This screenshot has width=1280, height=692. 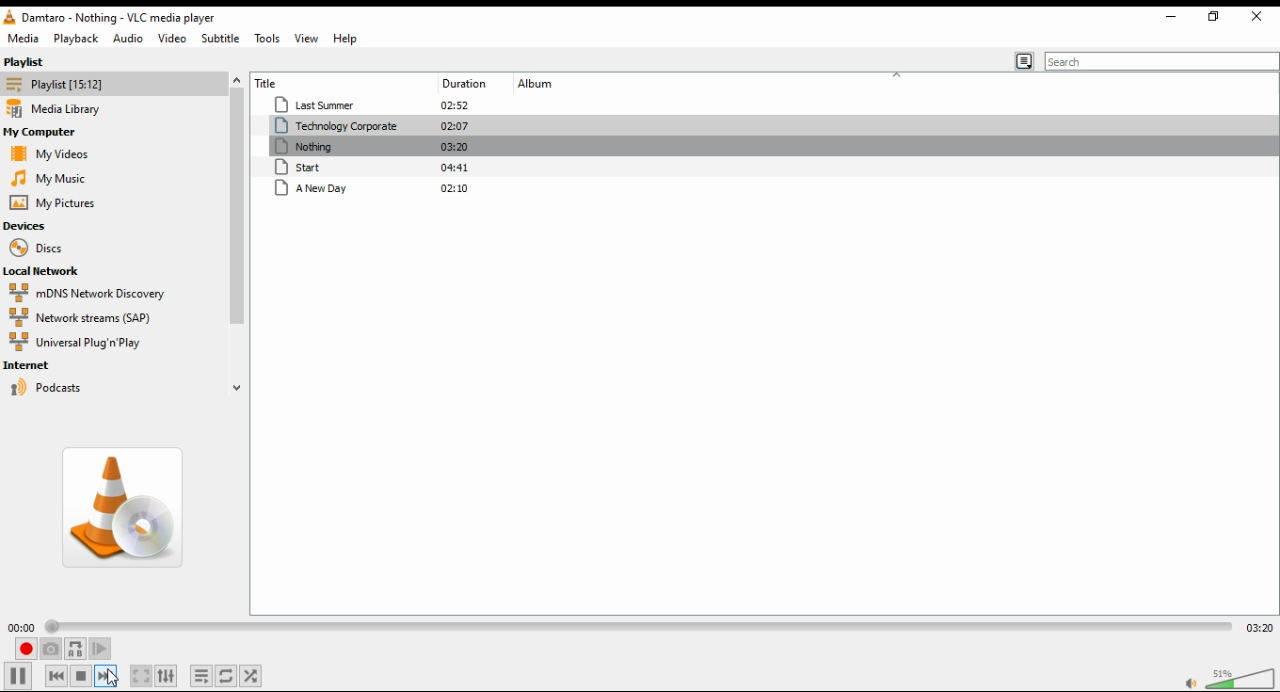 What do you see at coordinates (122, 509) in the screenshot?
I see `album art` at bounding box center [122, 509].